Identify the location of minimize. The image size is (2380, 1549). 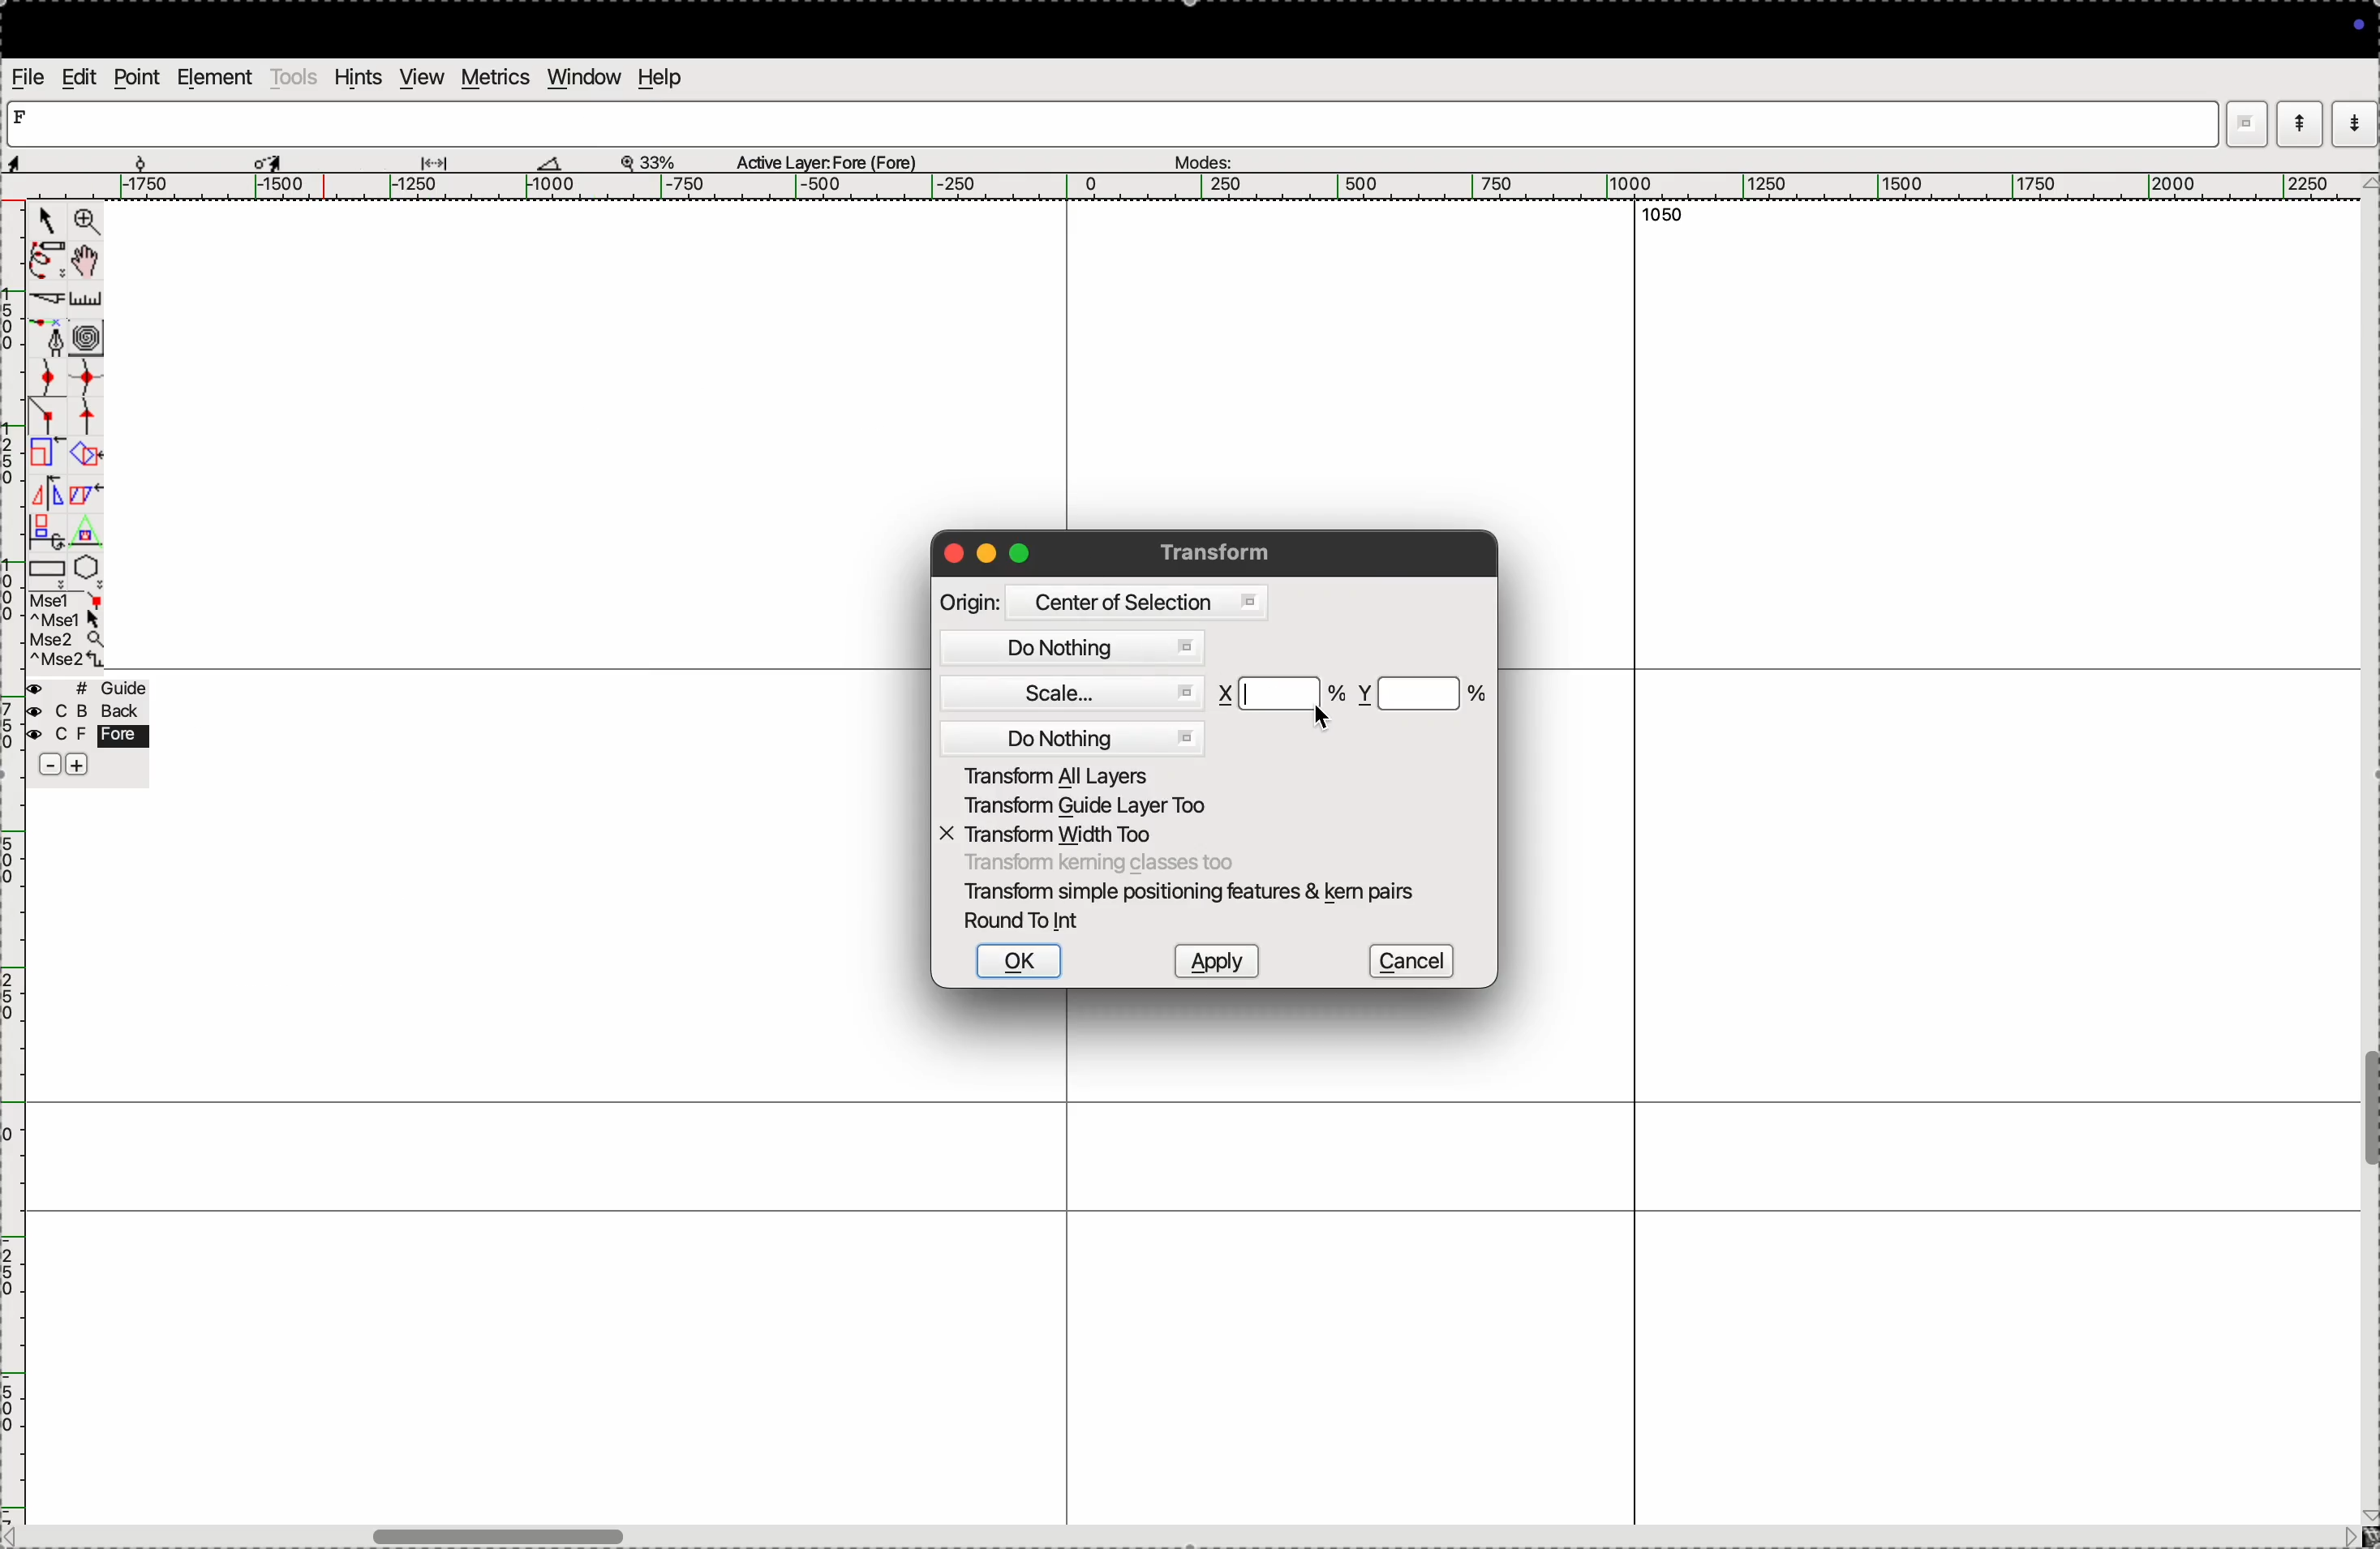
(988, 555).